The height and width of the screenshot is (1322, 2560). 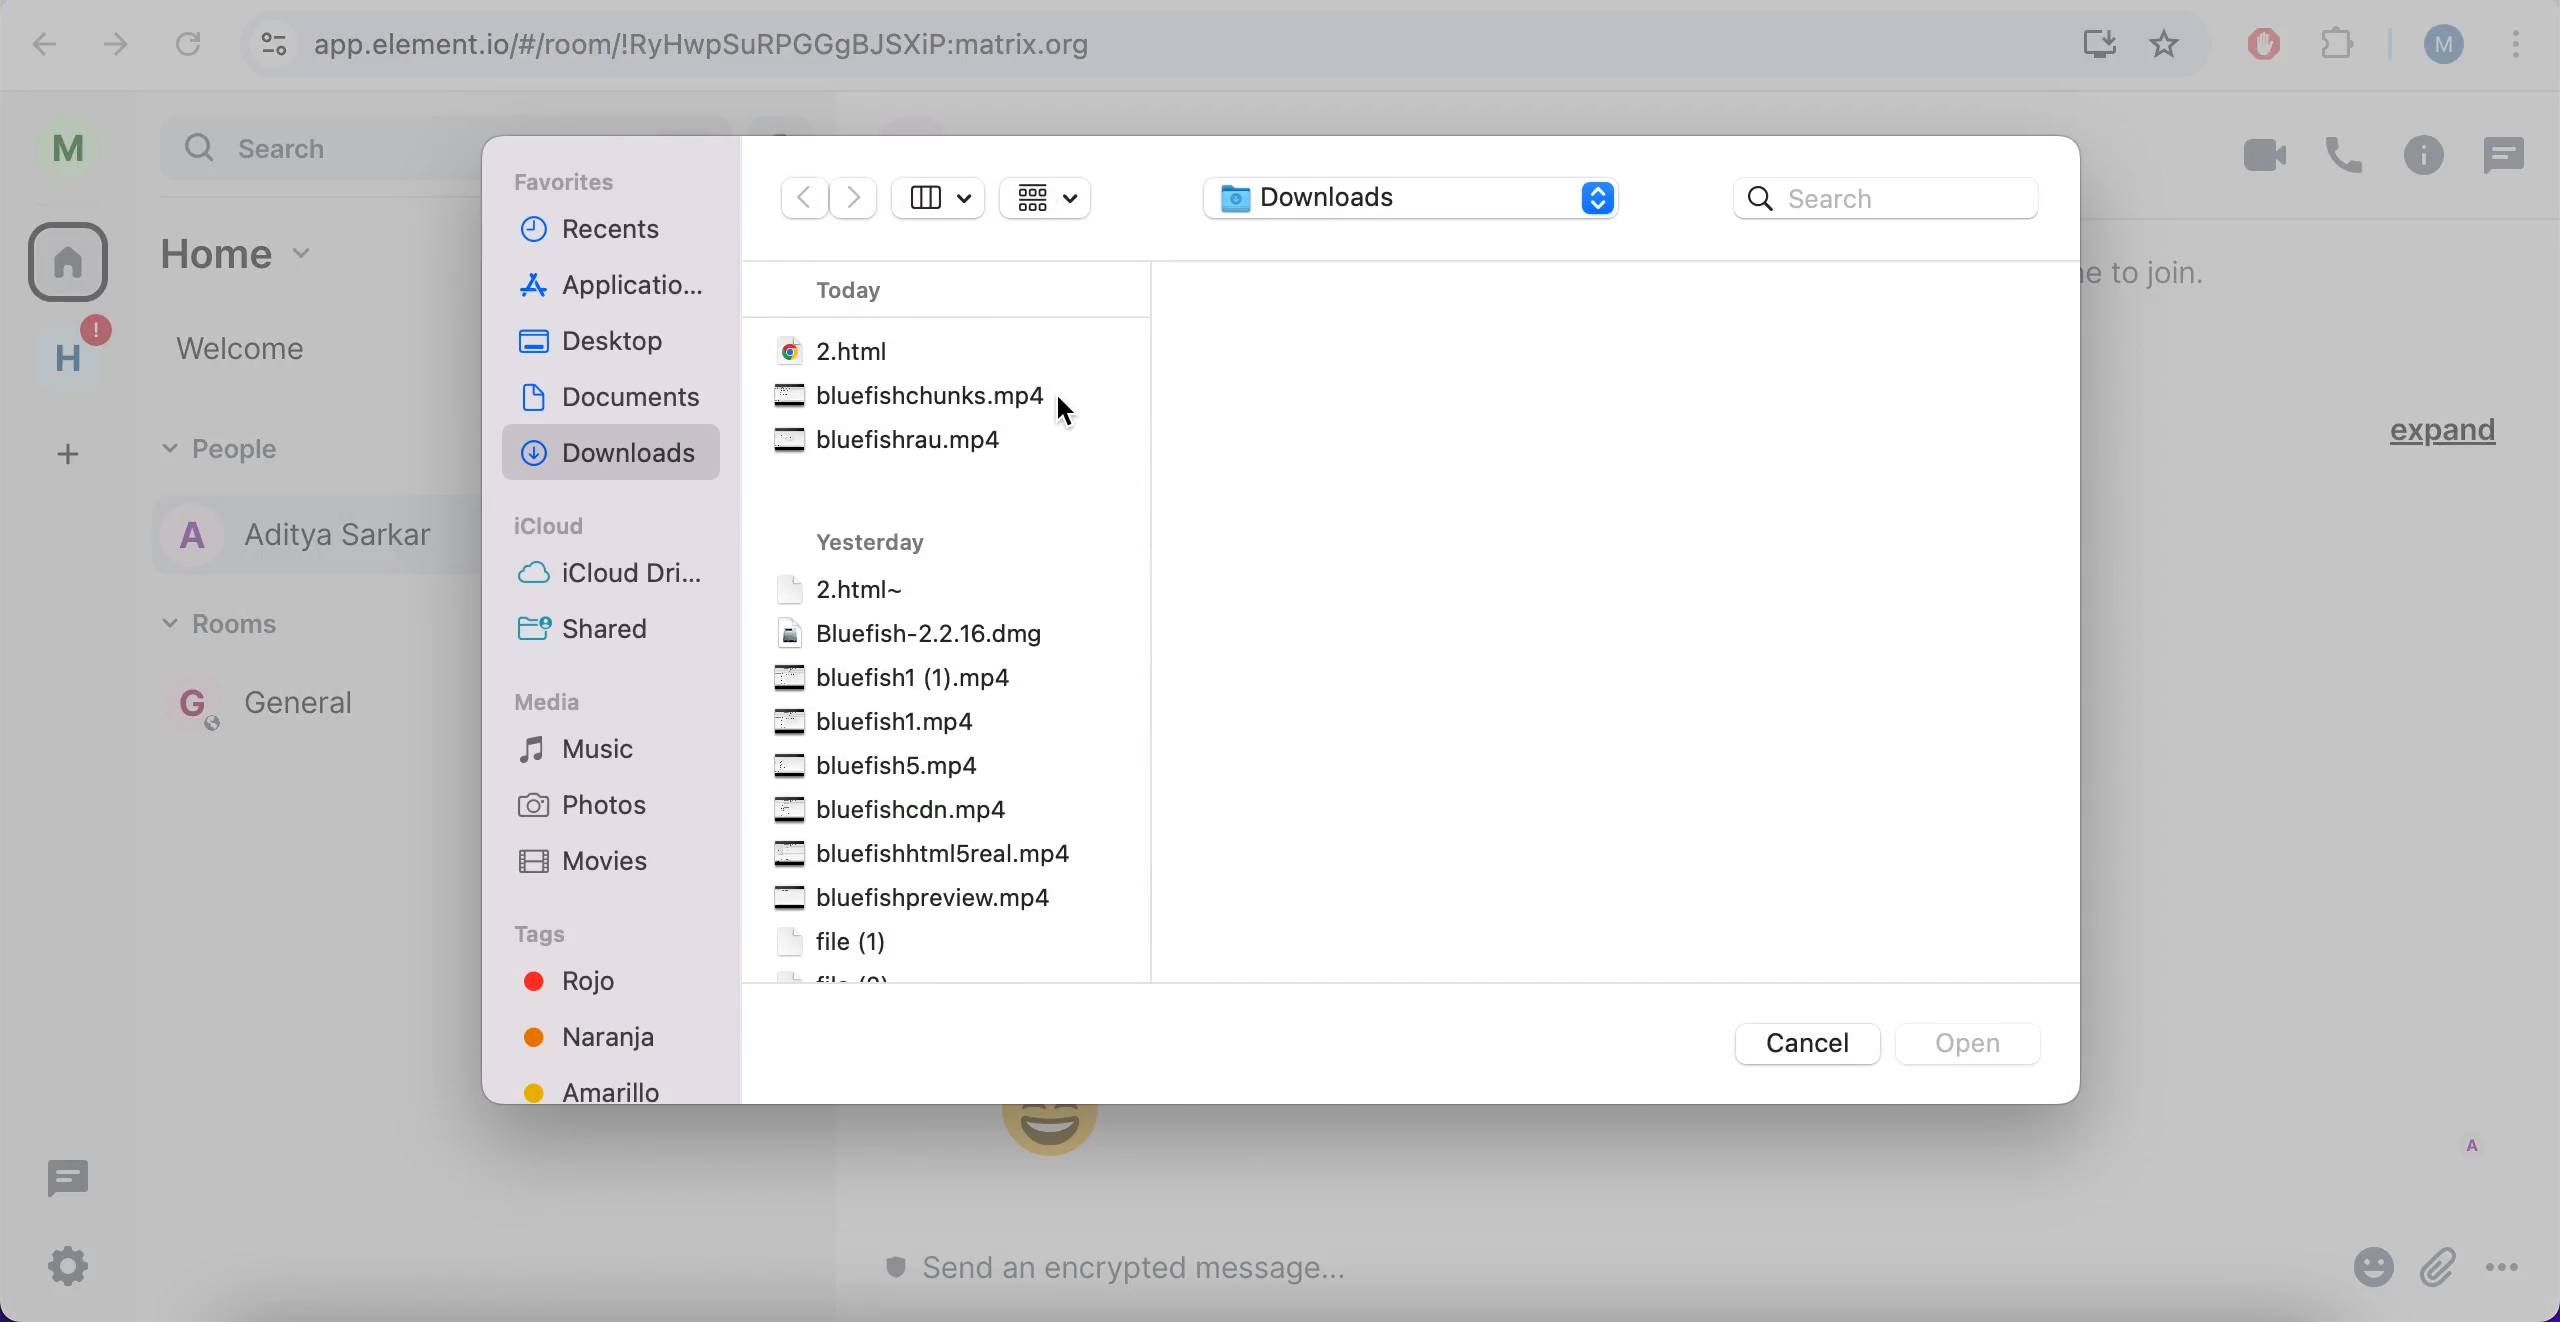 I want to click on file, so click(x=889, y=810).